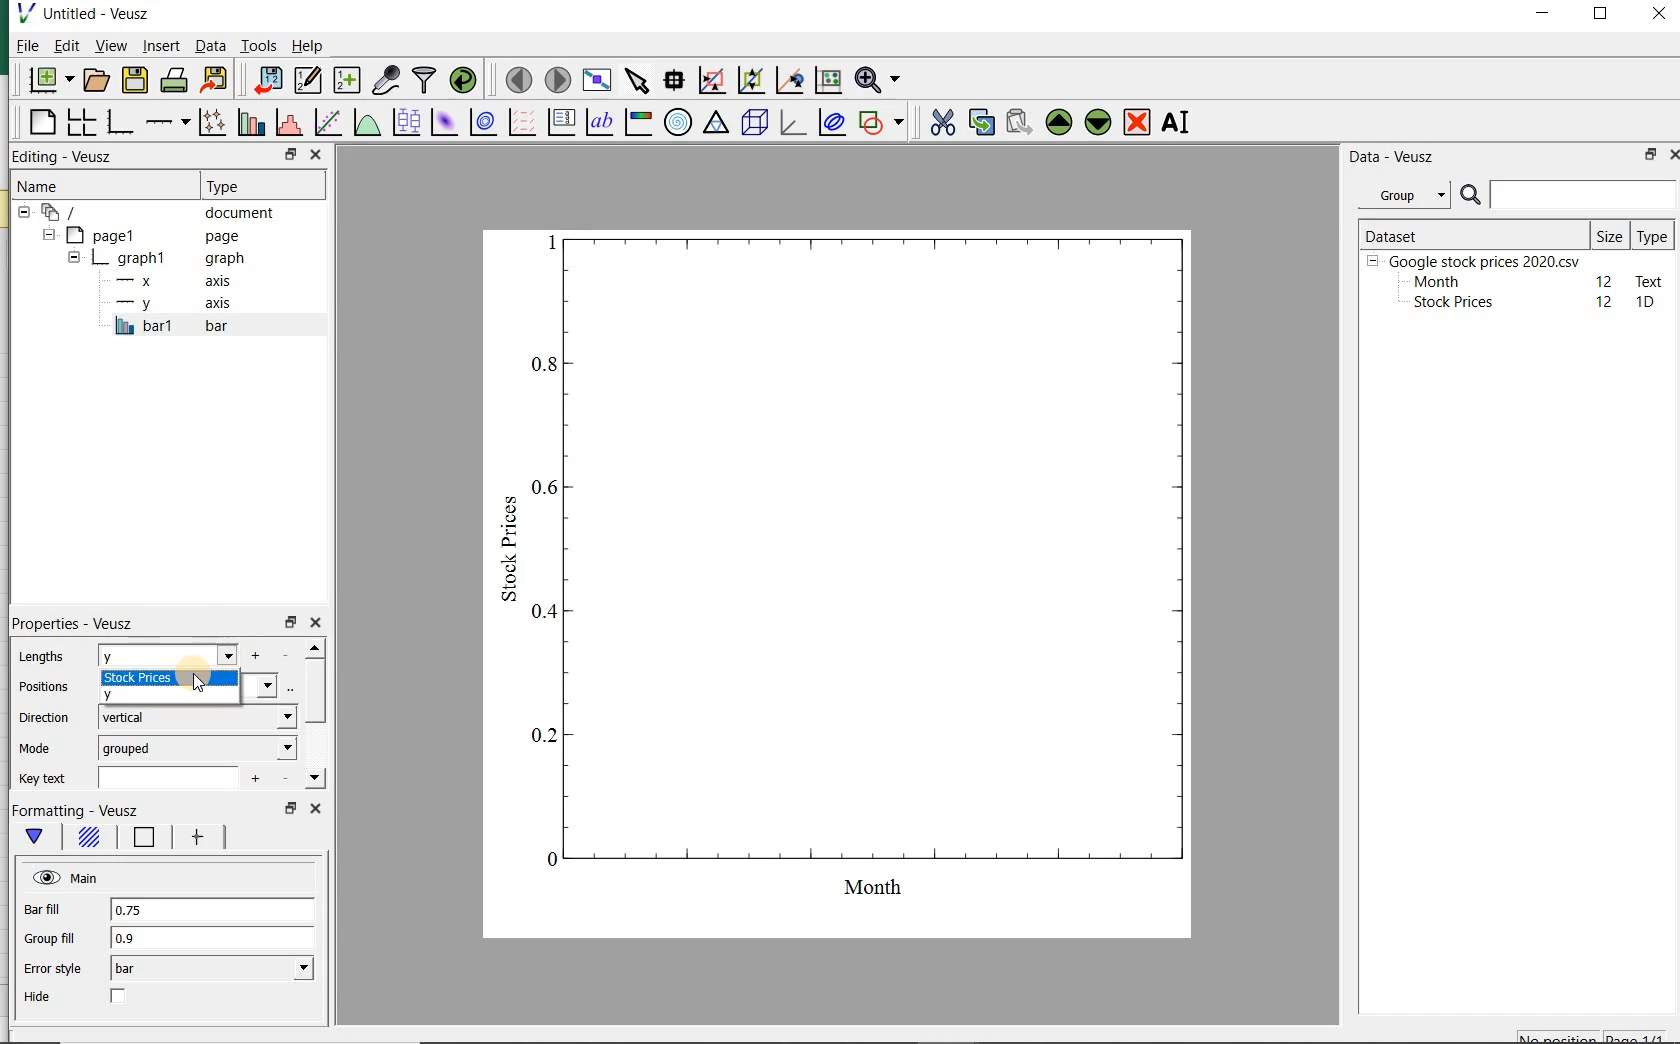 Image resolution: width=1680 pixels, height=1044 pixels. What do you see at coordinates (1435, 282) in the screenshot?
I see `Month` at bounding box center [1435, 282].